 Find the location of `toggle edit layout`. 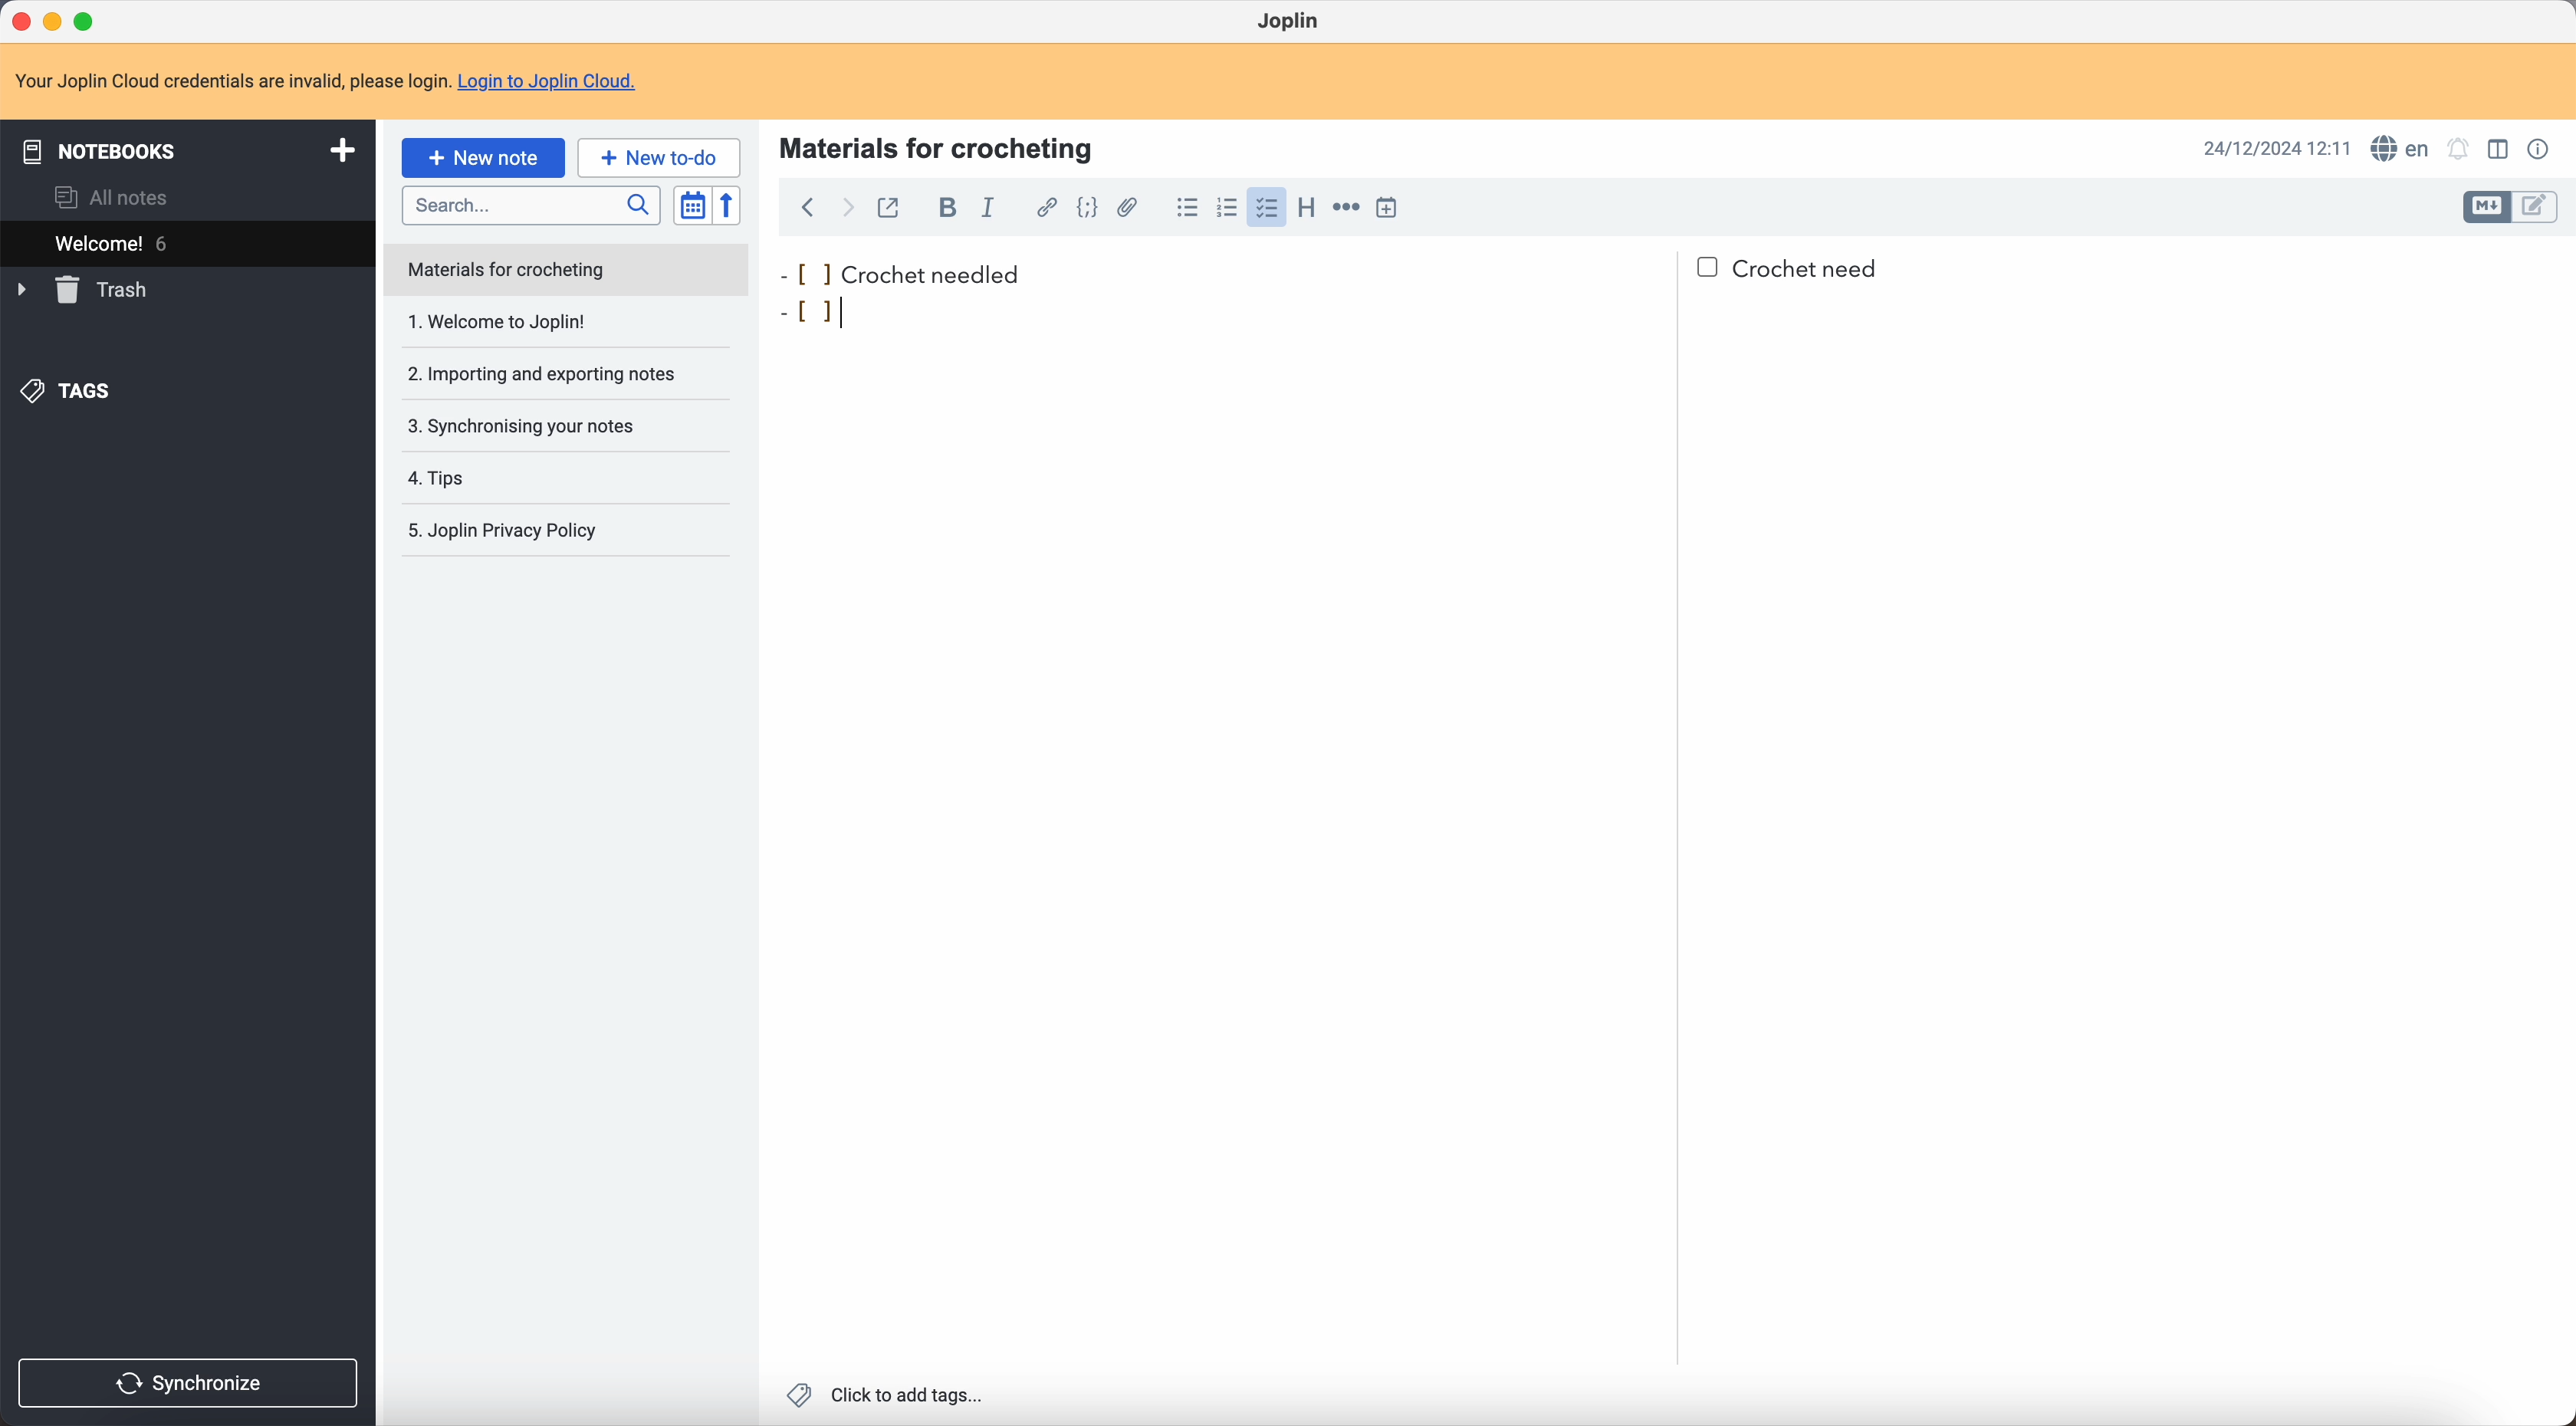

toggle edit layout is located at coordinates (2538, 205).